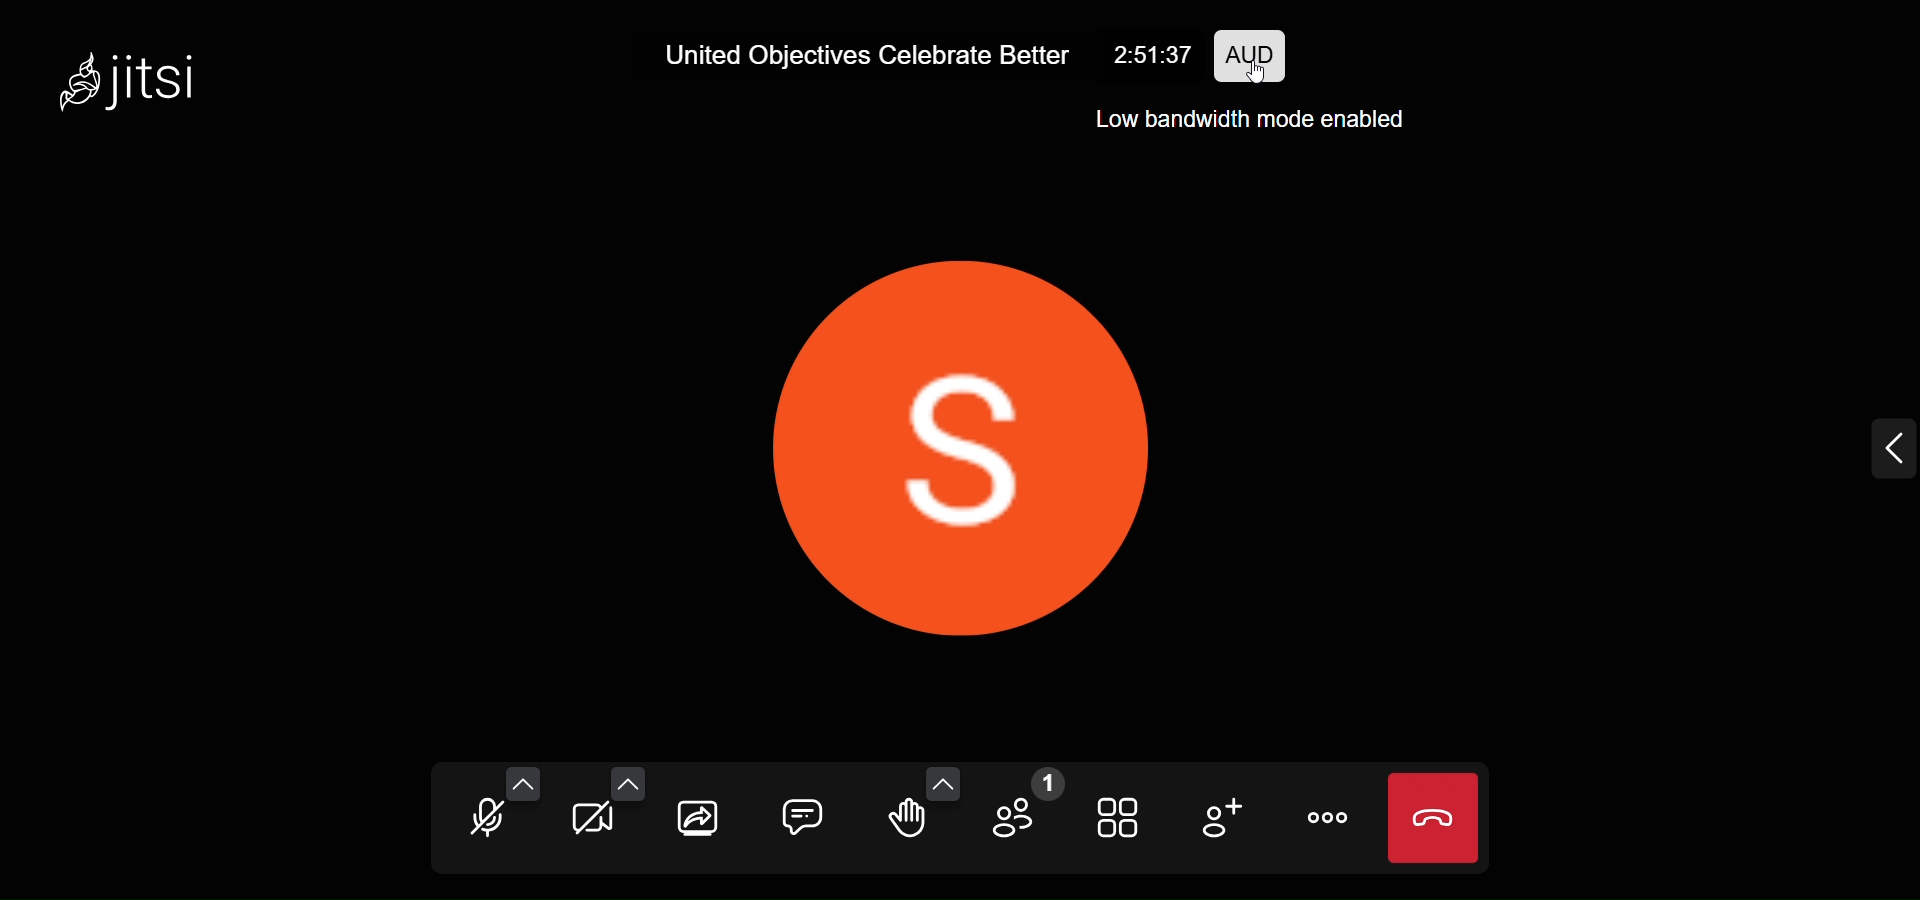 This screenshot has width=1920, height=900. I want to click on tile view, so click(1121, 817).